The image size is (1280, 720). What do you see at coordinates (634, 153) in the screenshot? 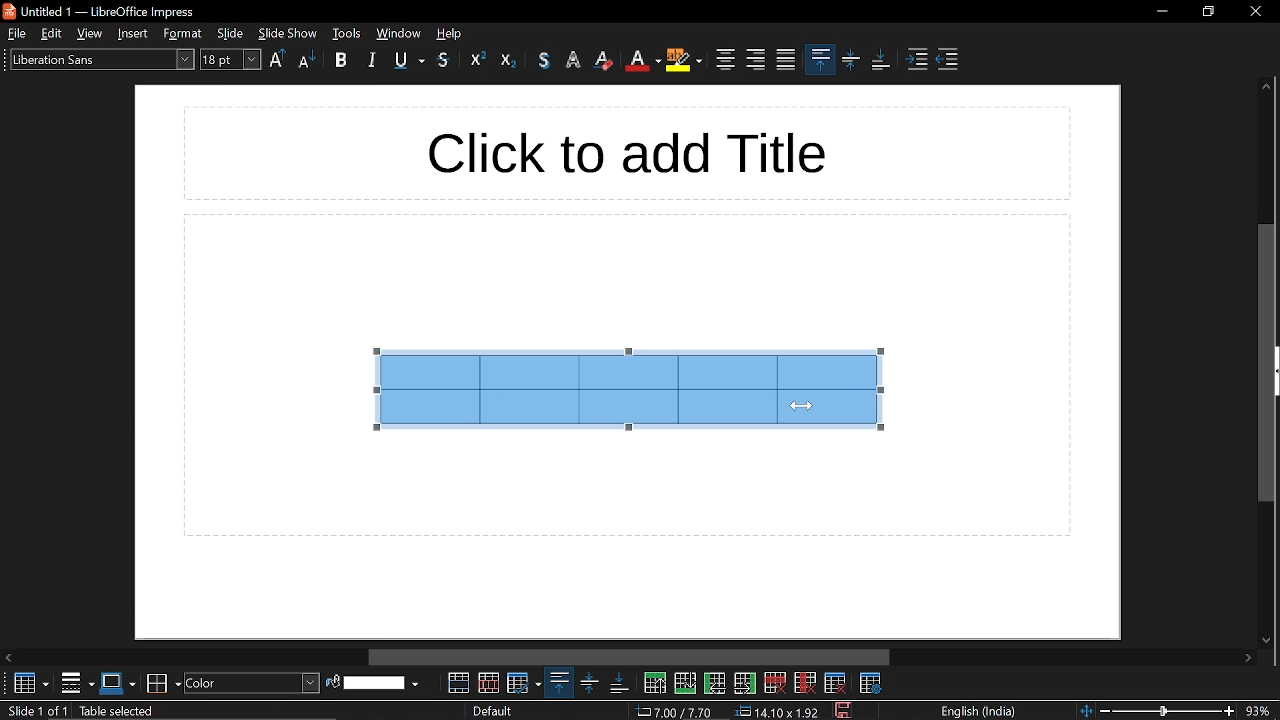
I see `click to add title` at bounding box center [634, 153].